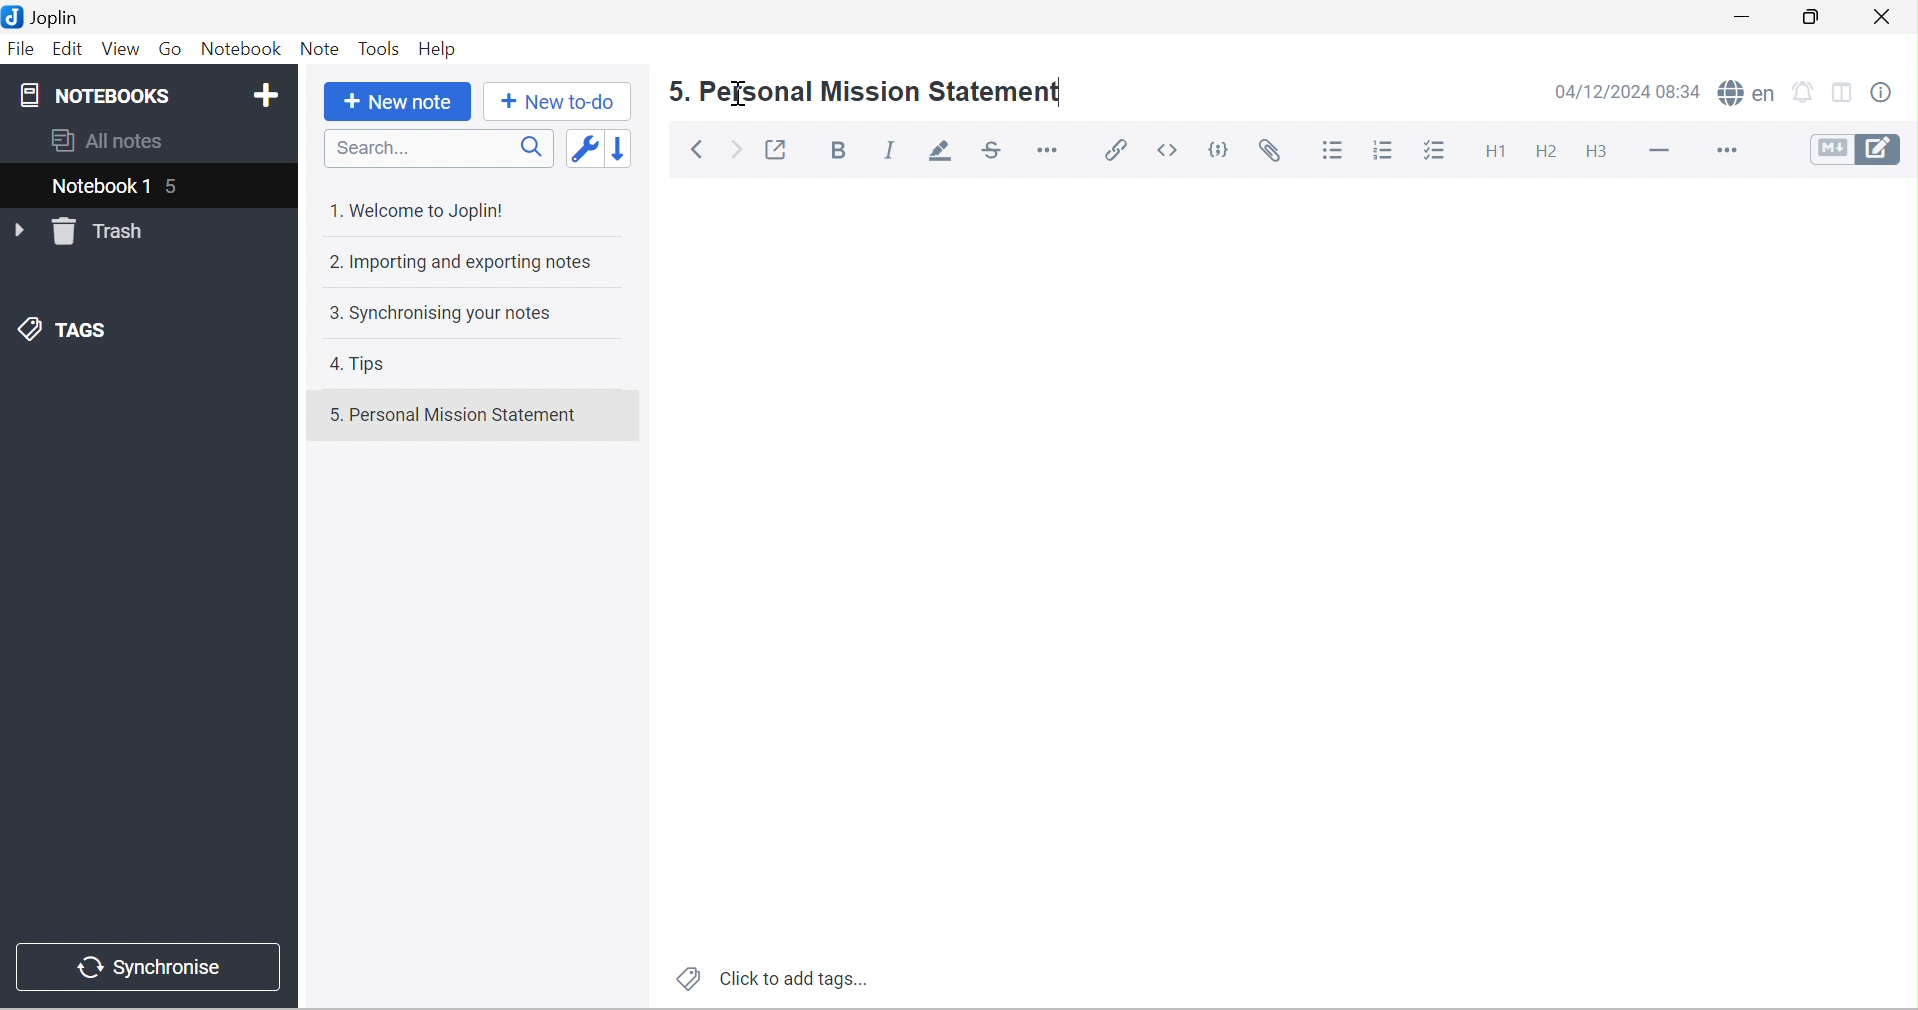 The height and width of the screenshot is (1010, 1918). What do you see at coordinates (1599, 152) in the screenshot?
I see `Heading 3` at bounding box center [1599, 152].